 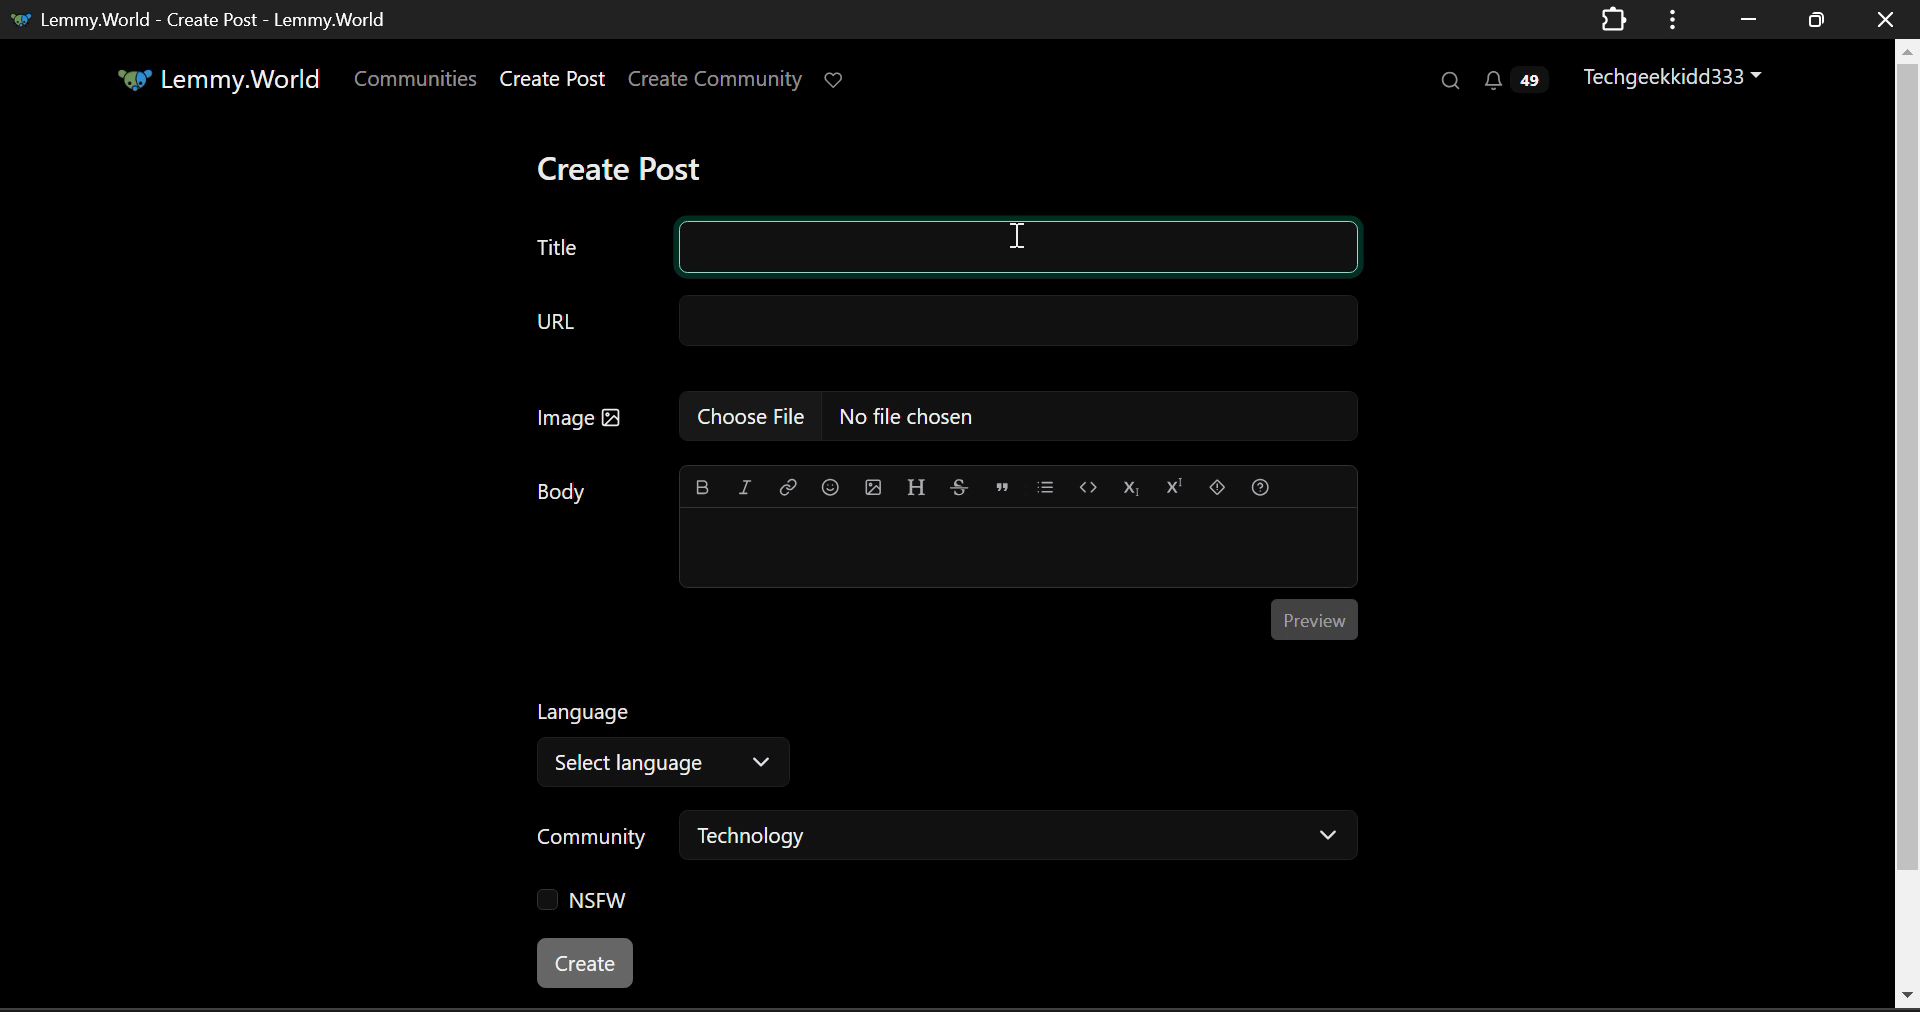 What do you see at coordinates (941, 841) in the screenshot?
I see `Community: Technology` at bounding box center [941, 841].